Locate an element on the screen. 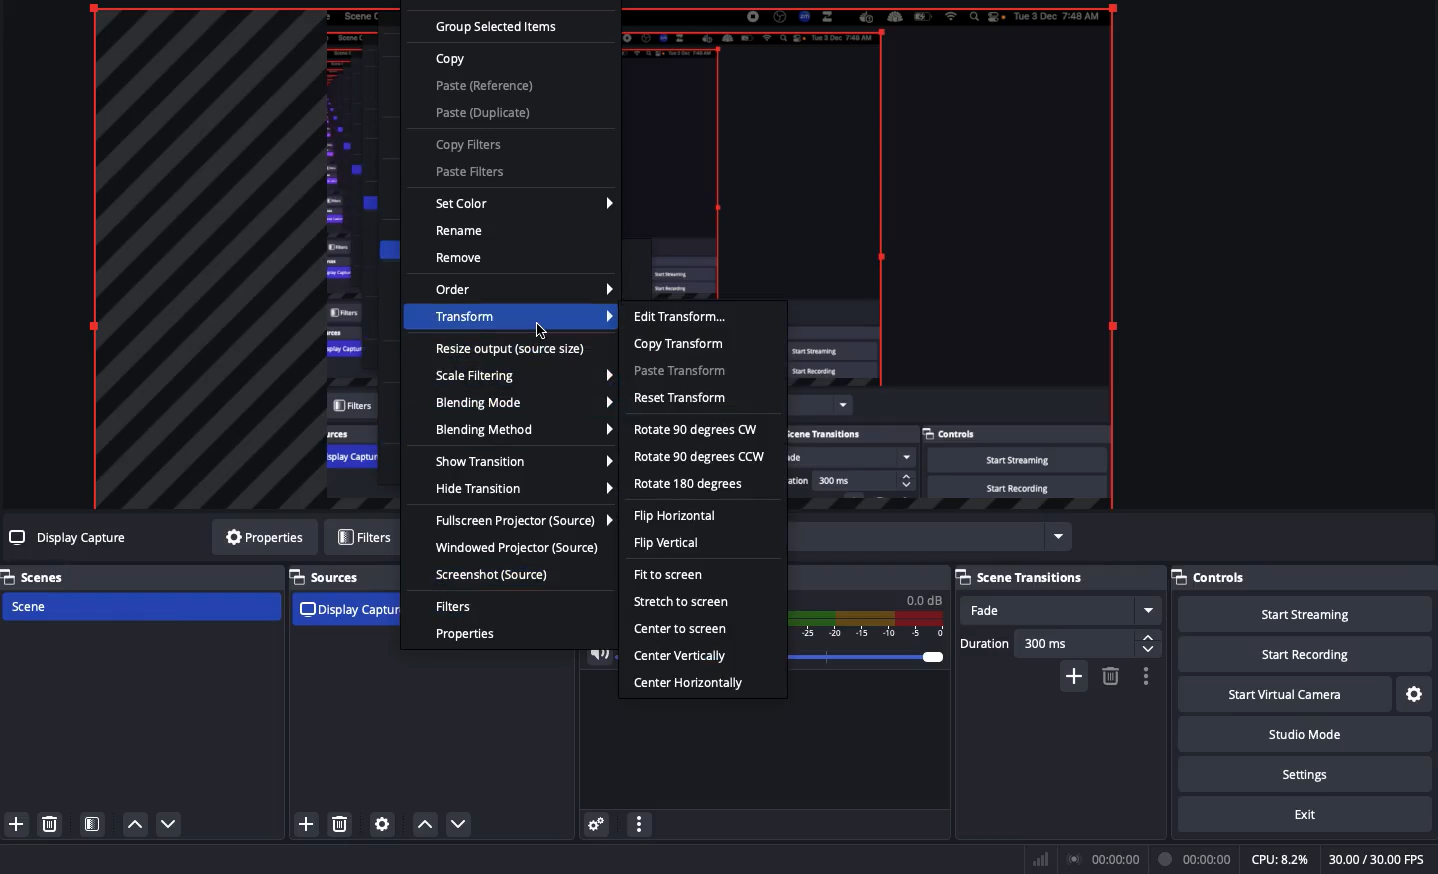 The width and height of the screenshot is (1438, 874). delete is located at coordinates (343, 825).